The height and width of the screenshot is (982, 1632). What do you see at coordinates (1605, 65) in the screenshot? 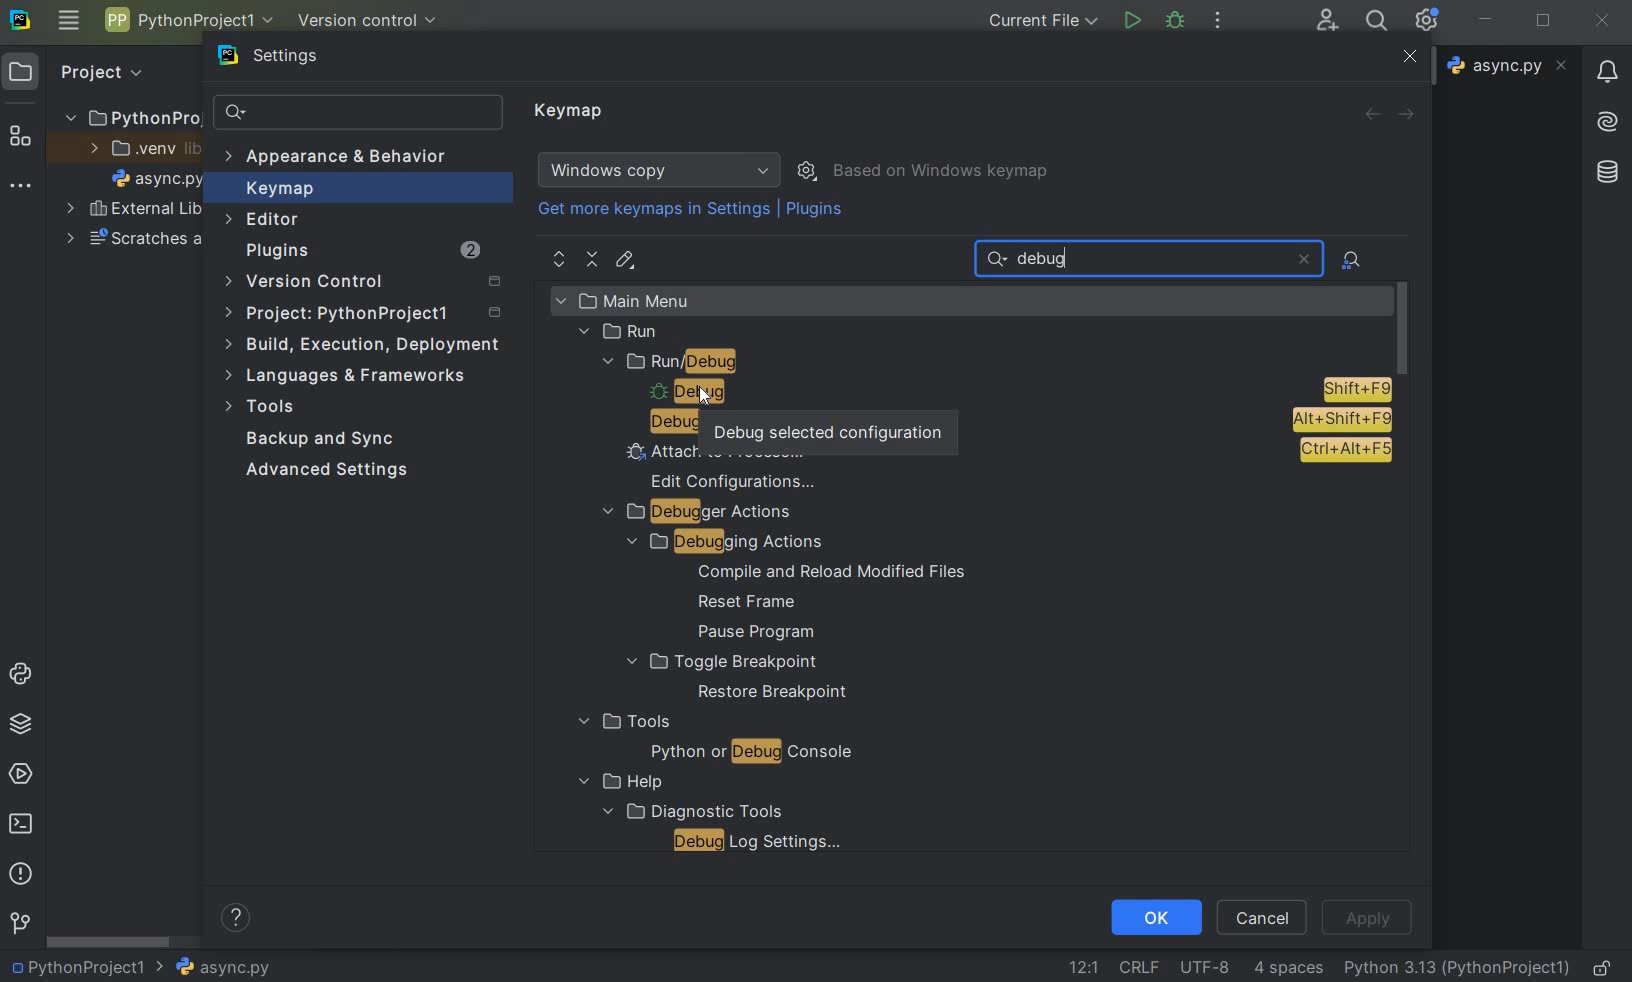
I see `Notifications` at bounding box center [1605, 65].